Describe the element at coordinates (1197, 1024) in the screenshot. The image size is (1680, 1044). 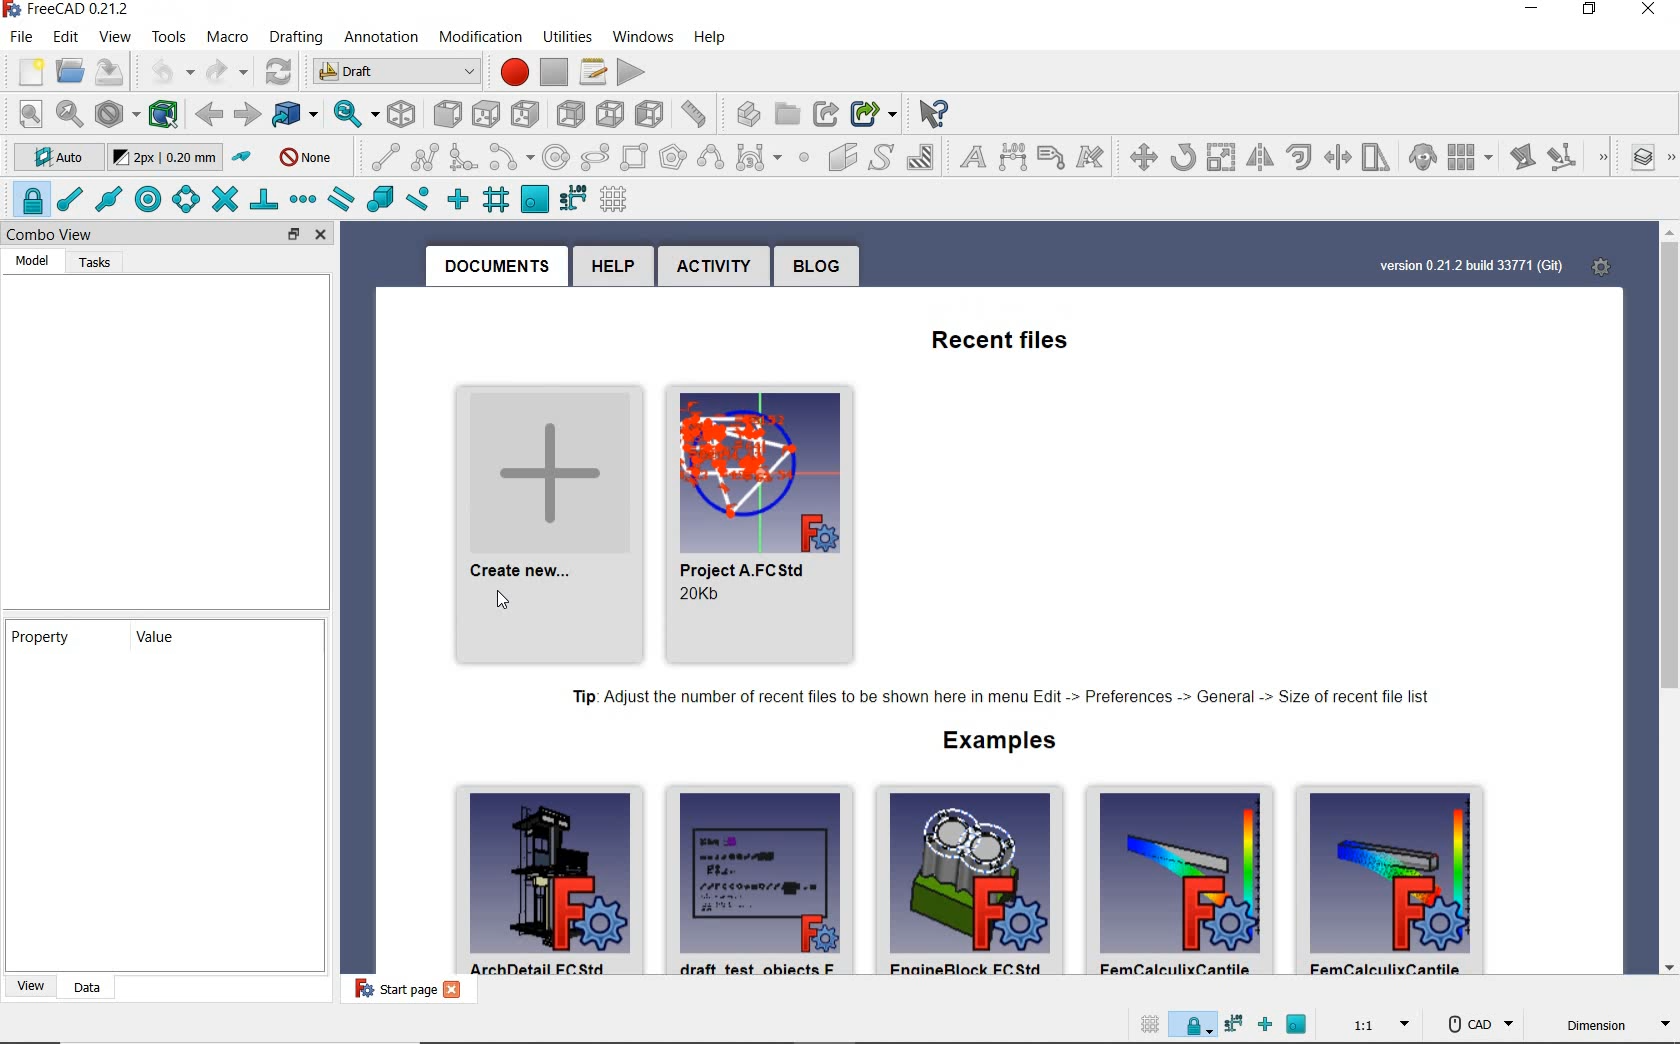
I see `` at that location.